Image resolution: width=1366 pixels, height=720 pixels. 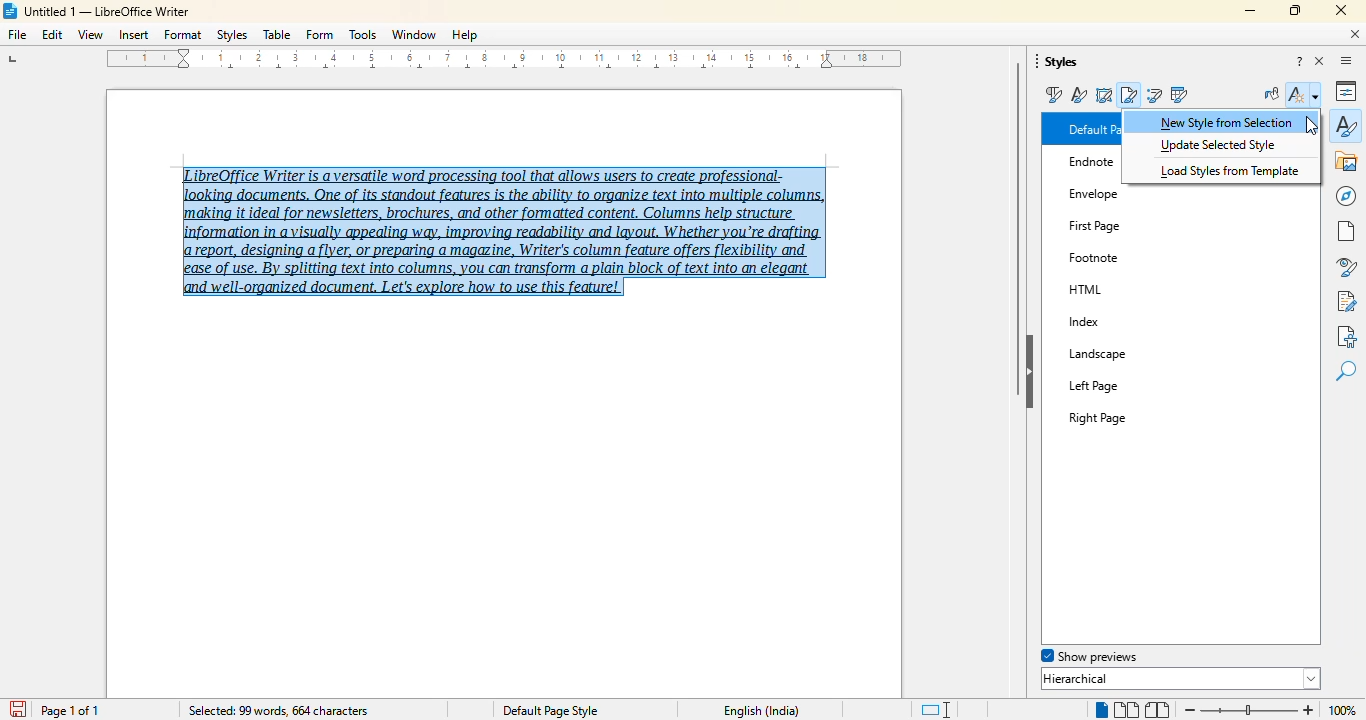 I want to click on HTML, so click(x=1108, y=286).